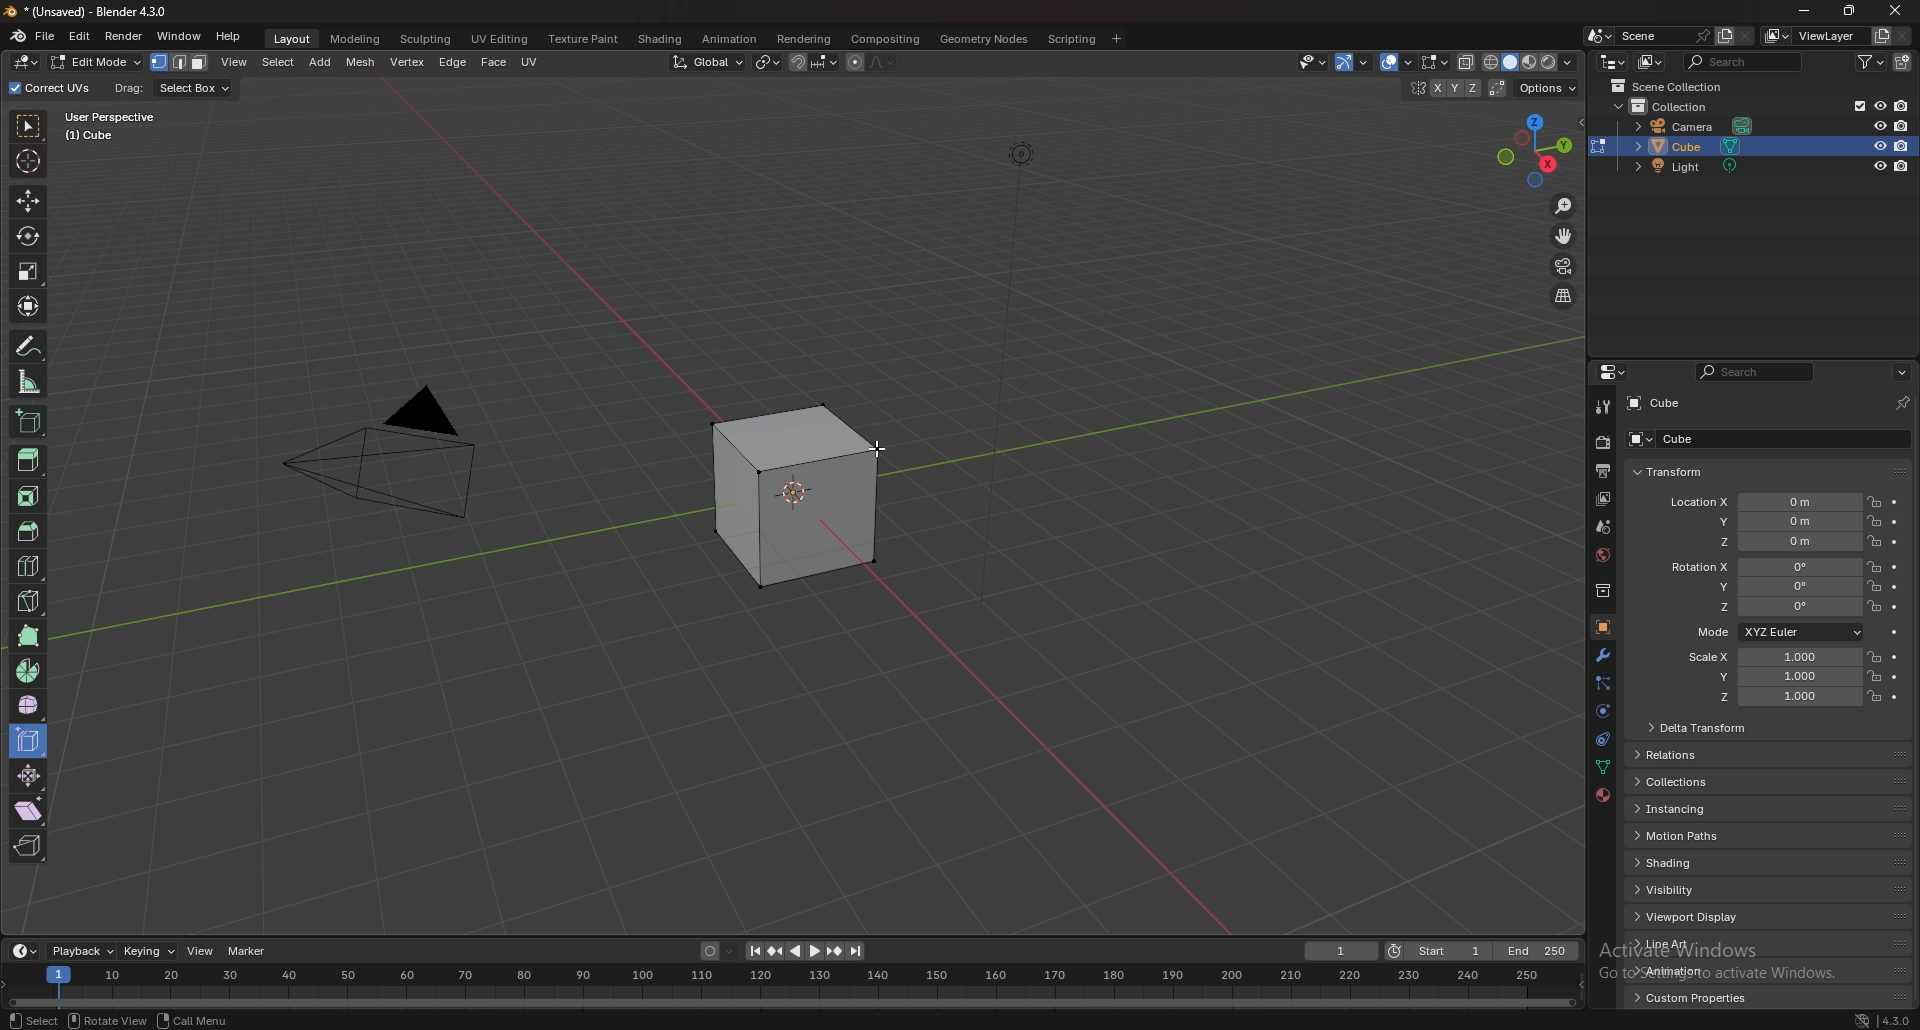  Describe the element at coordinates (768, 62) in the screenshot. I see `transform pivot point` at that location.